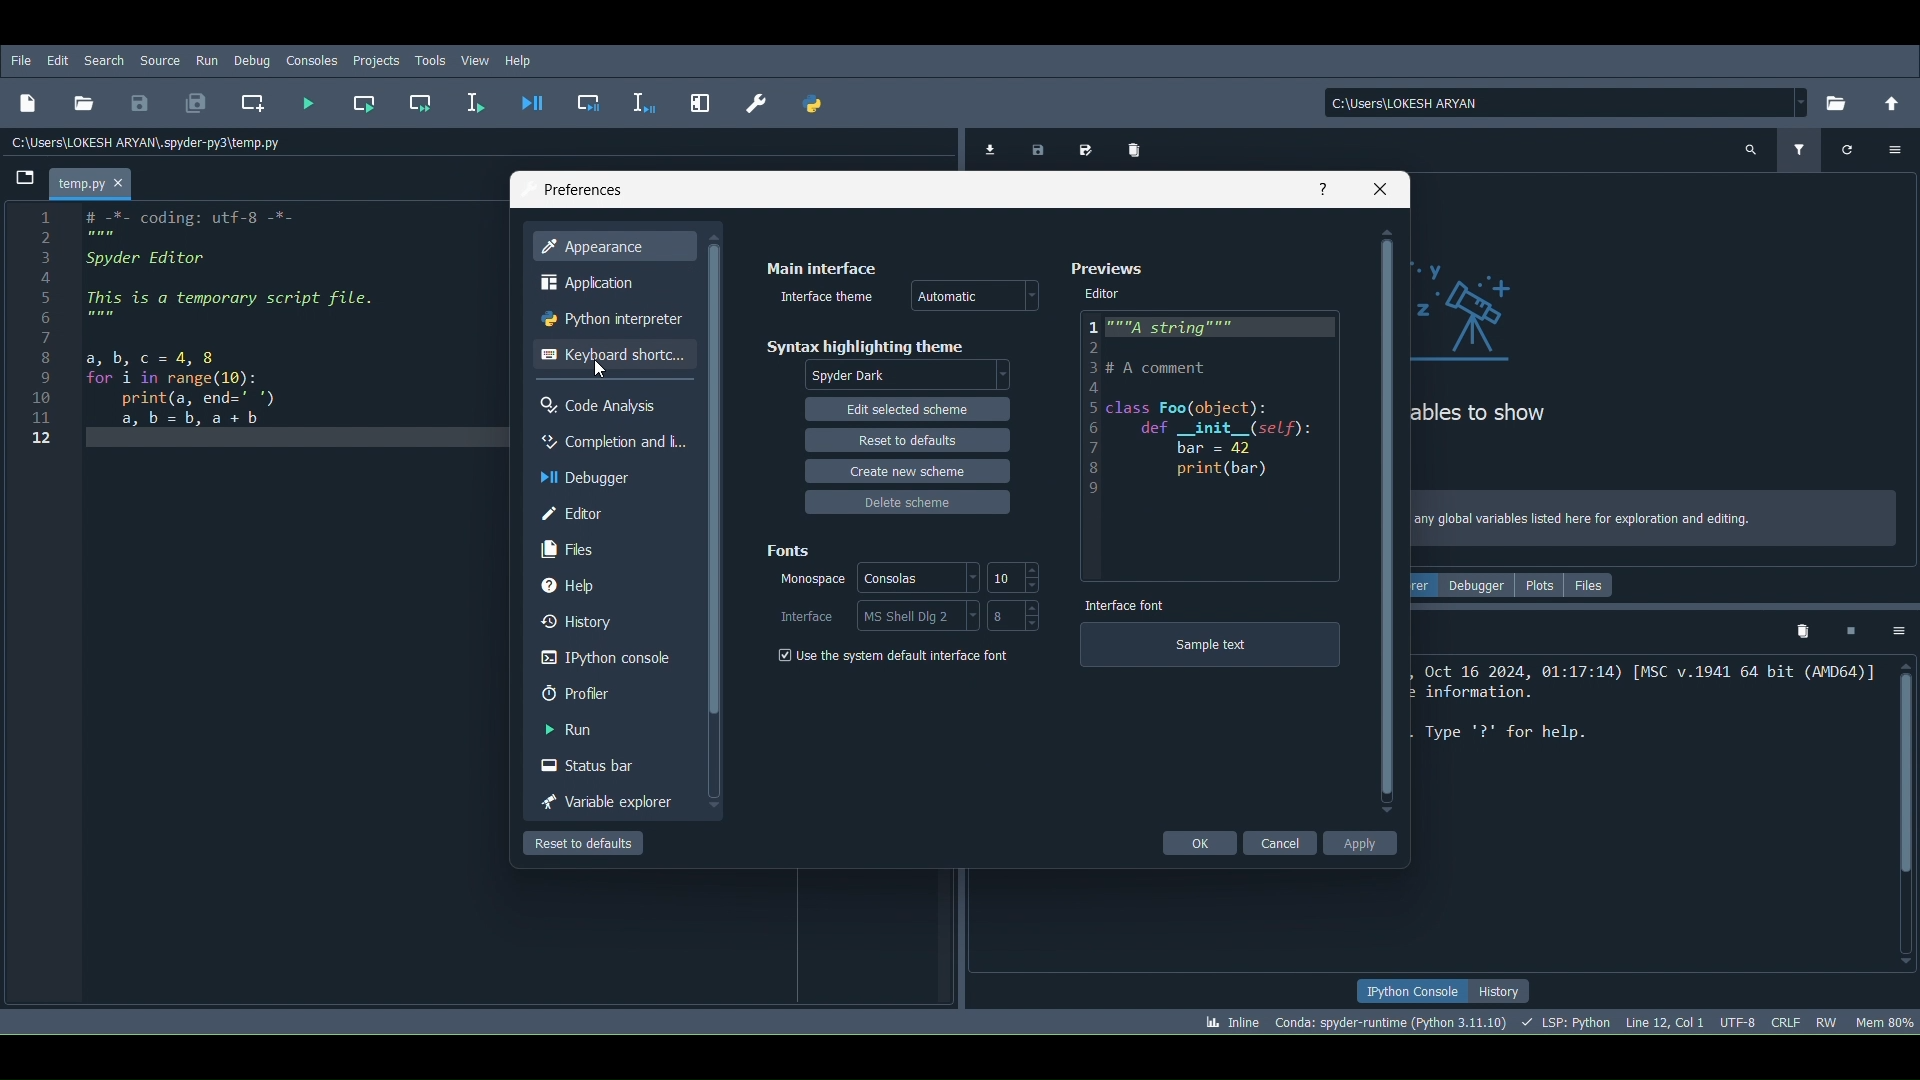 This screenshot has width=1920, height=1080. What do you see at coordinates (1081, 147) in the screenshot?
I see `Save data as` at bounding box center [1081, 147].